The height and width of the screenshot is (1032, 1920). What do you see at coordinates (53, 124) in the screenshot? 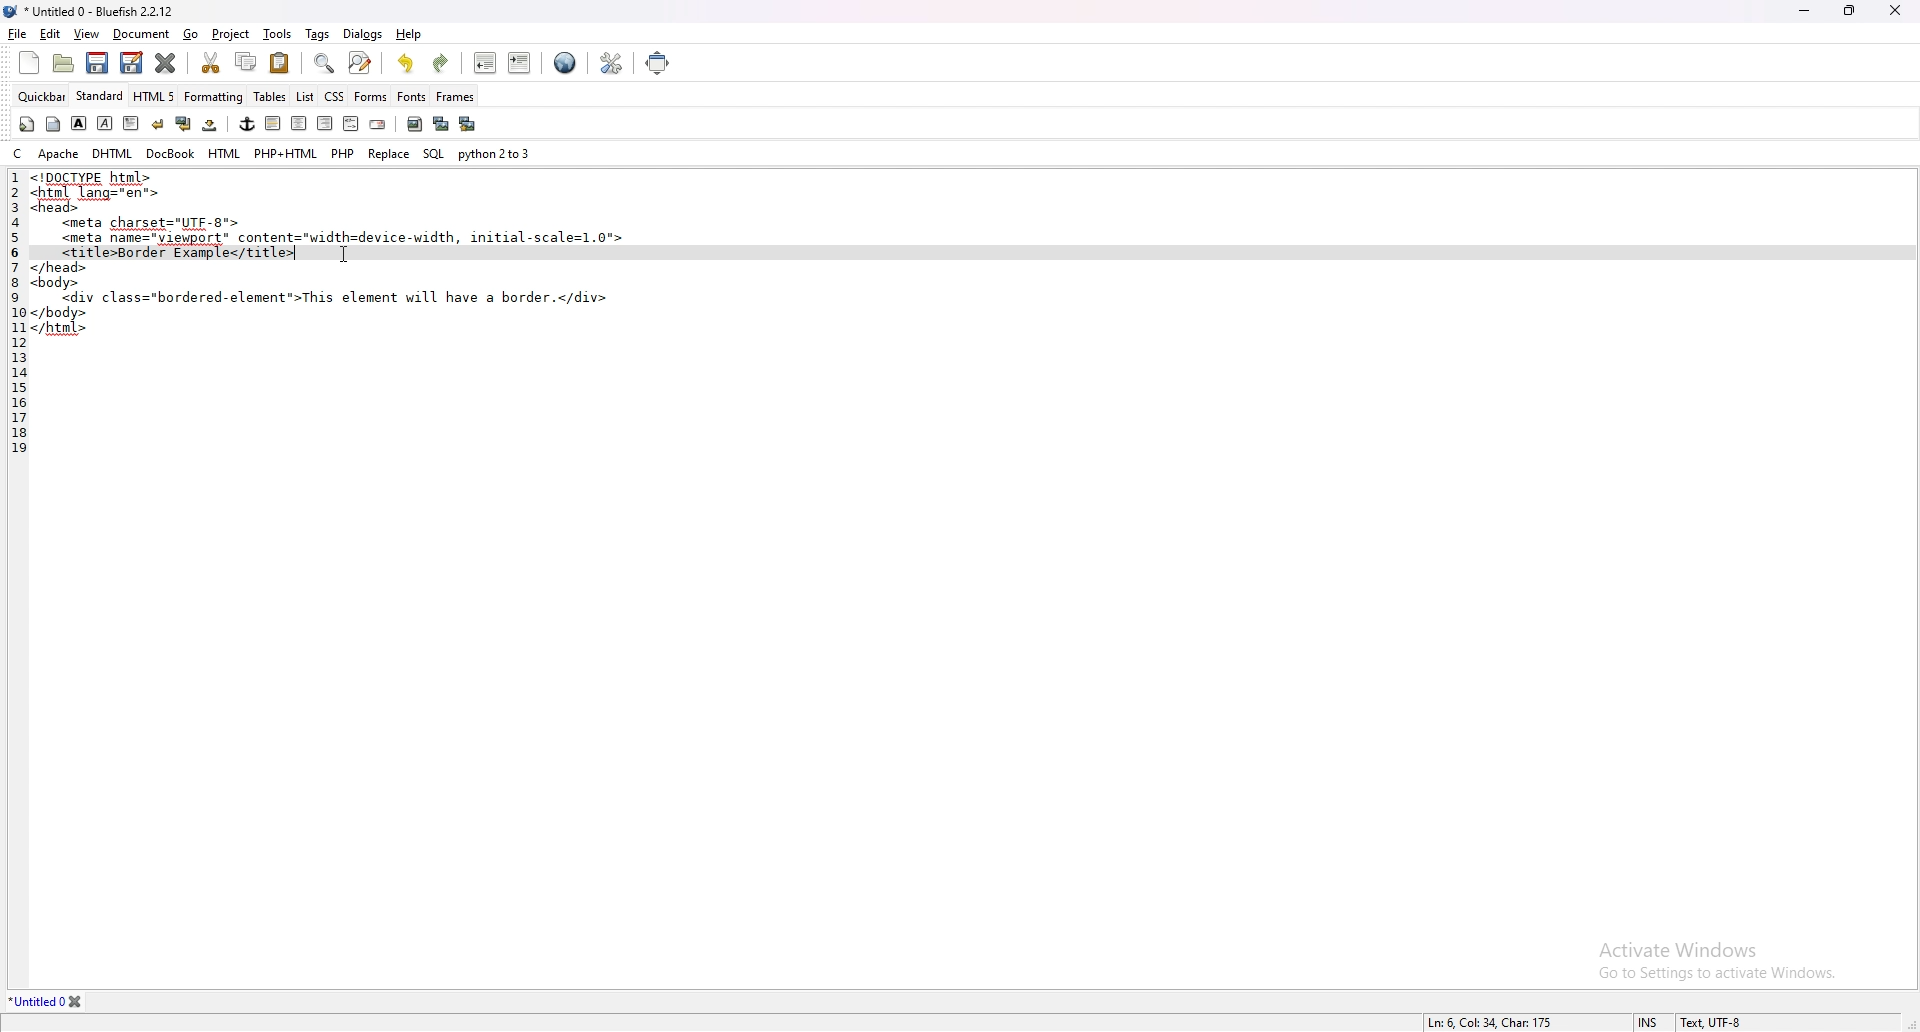
I see `body` at bounding box center [53, 124].